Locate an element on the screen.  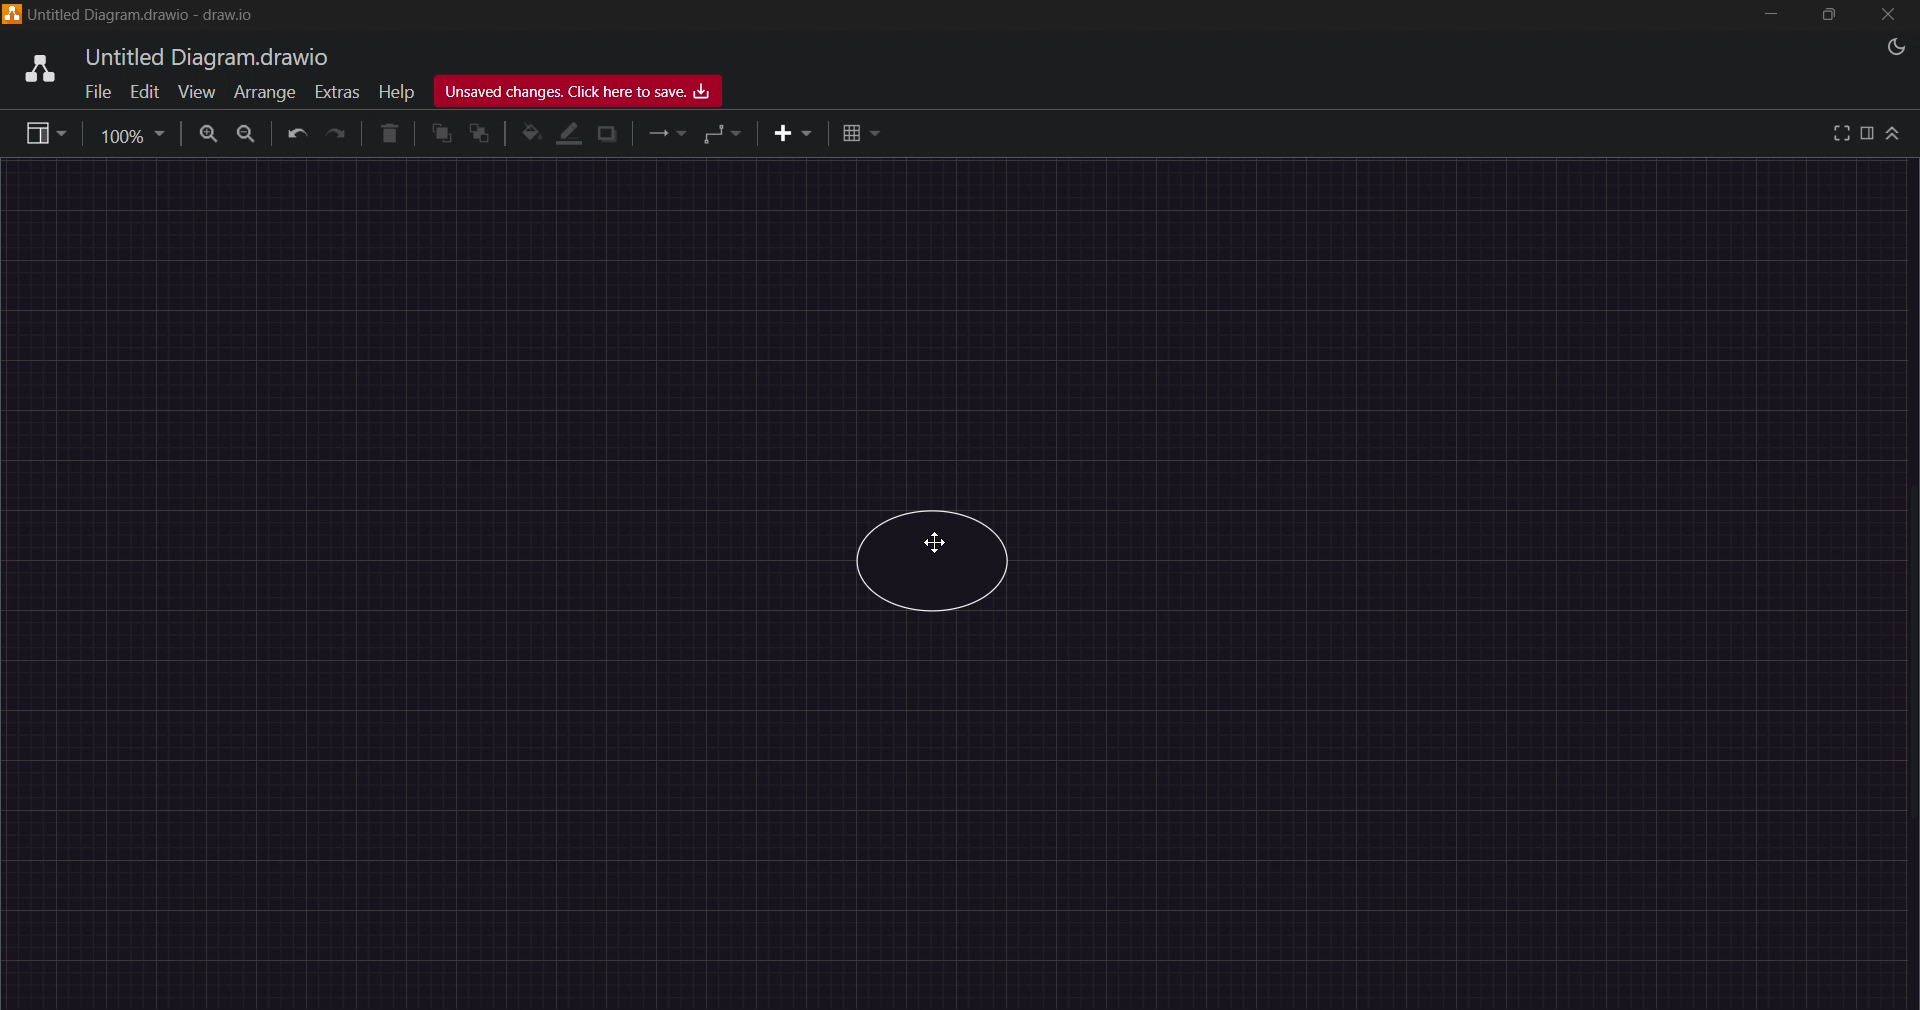
insert is located at coordinates (794, 134).